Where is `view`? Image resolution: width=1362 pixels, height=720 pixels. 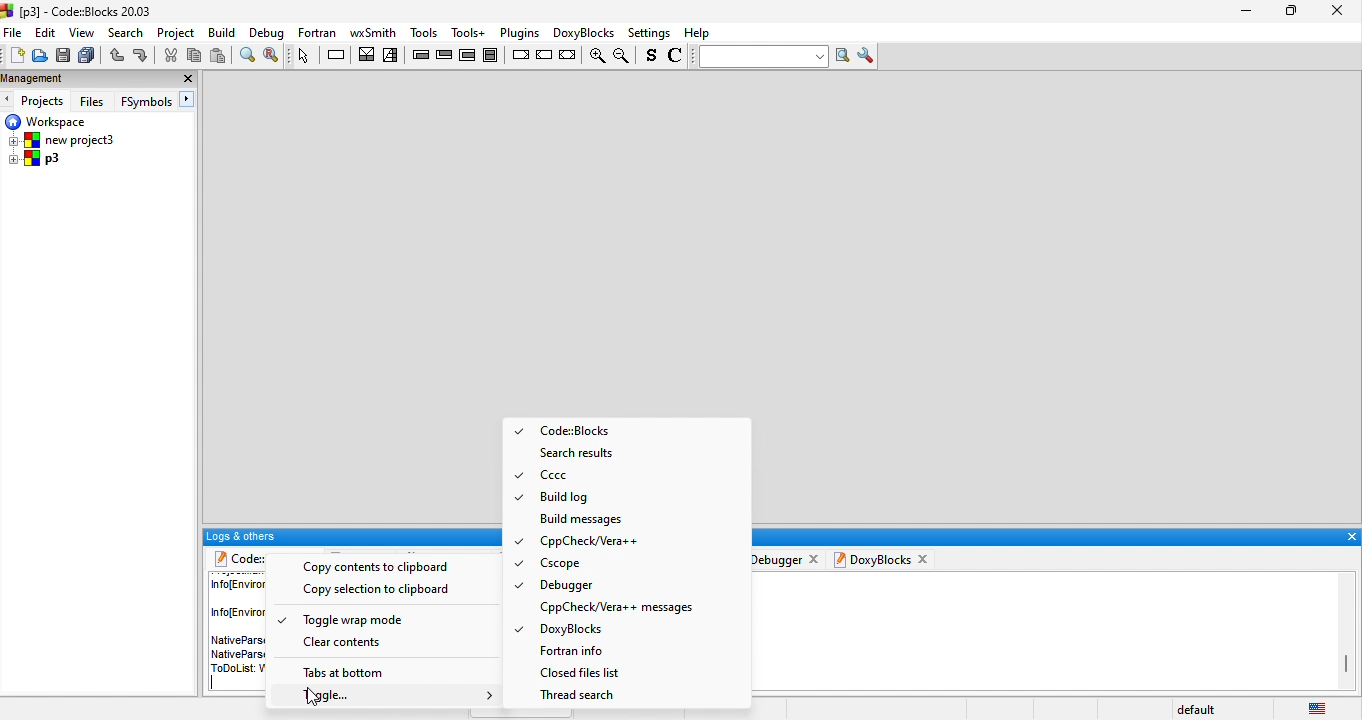
view is located at coordinates (83, 33).